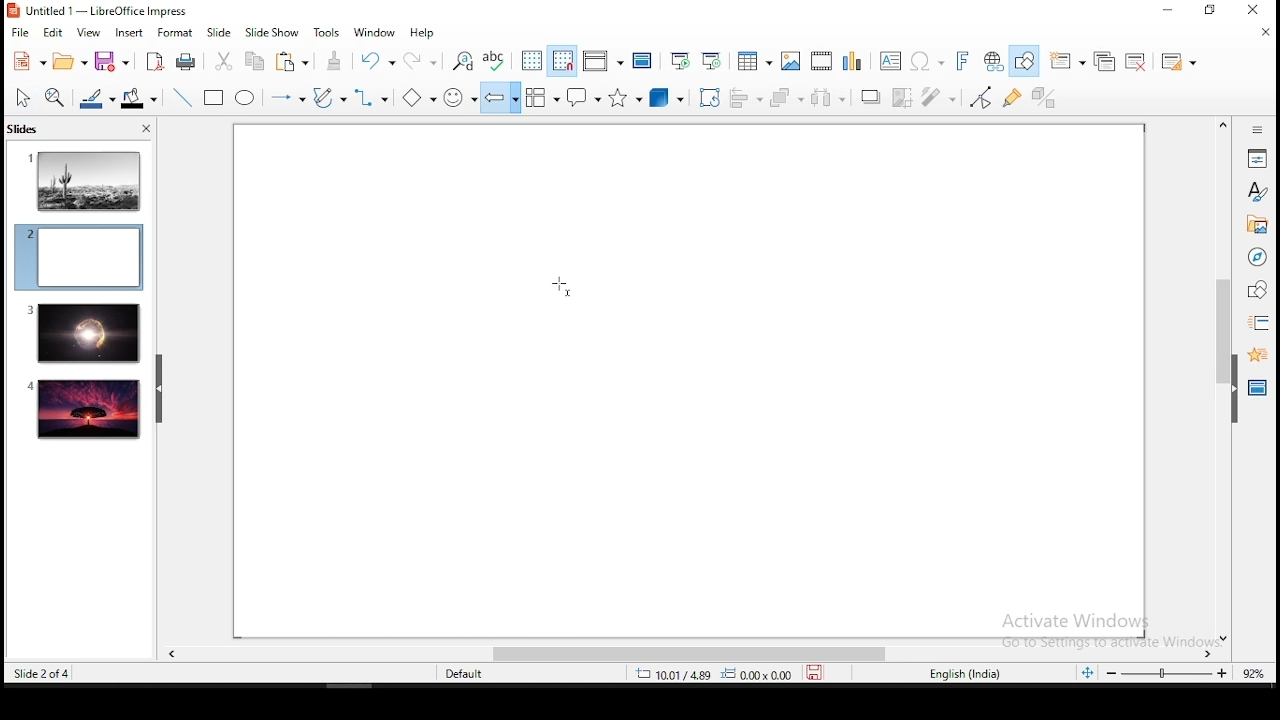  I want to click on insert audio and video, so click(821, 62).